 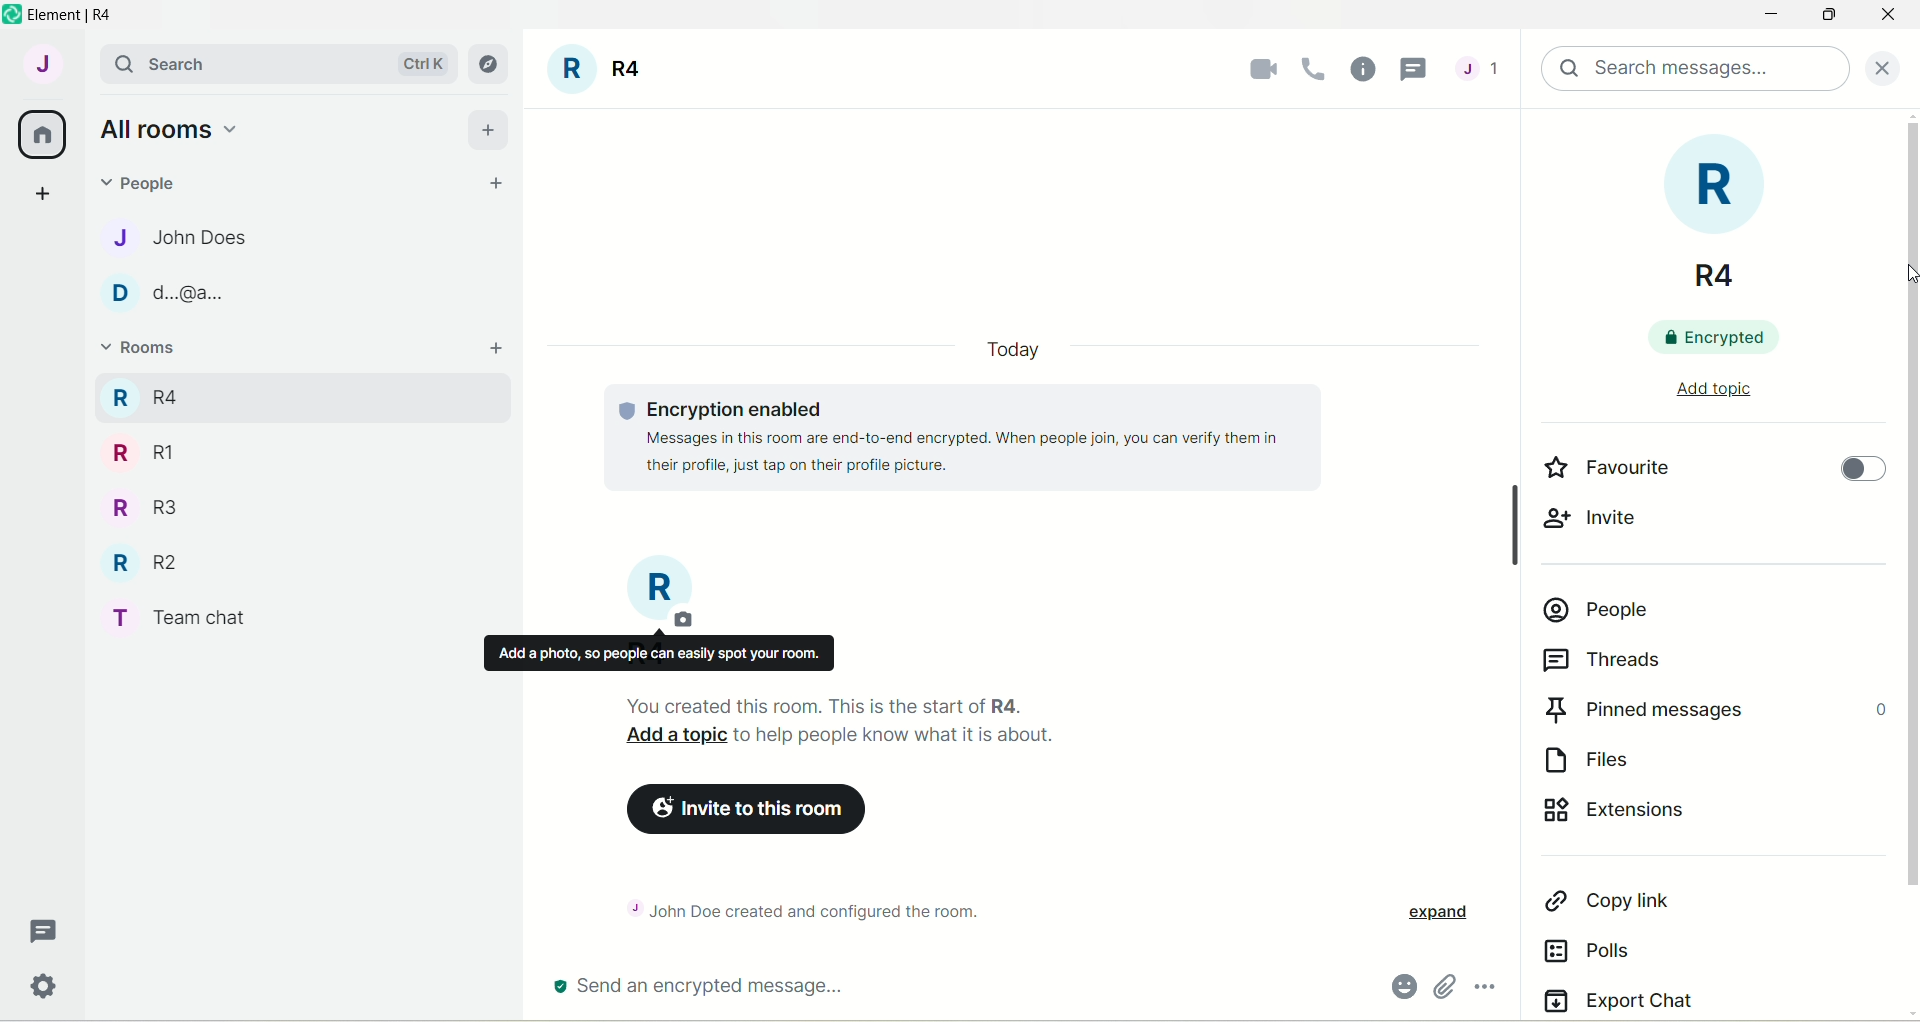 I want to click on encrypted, so click(x=1709, y=340).